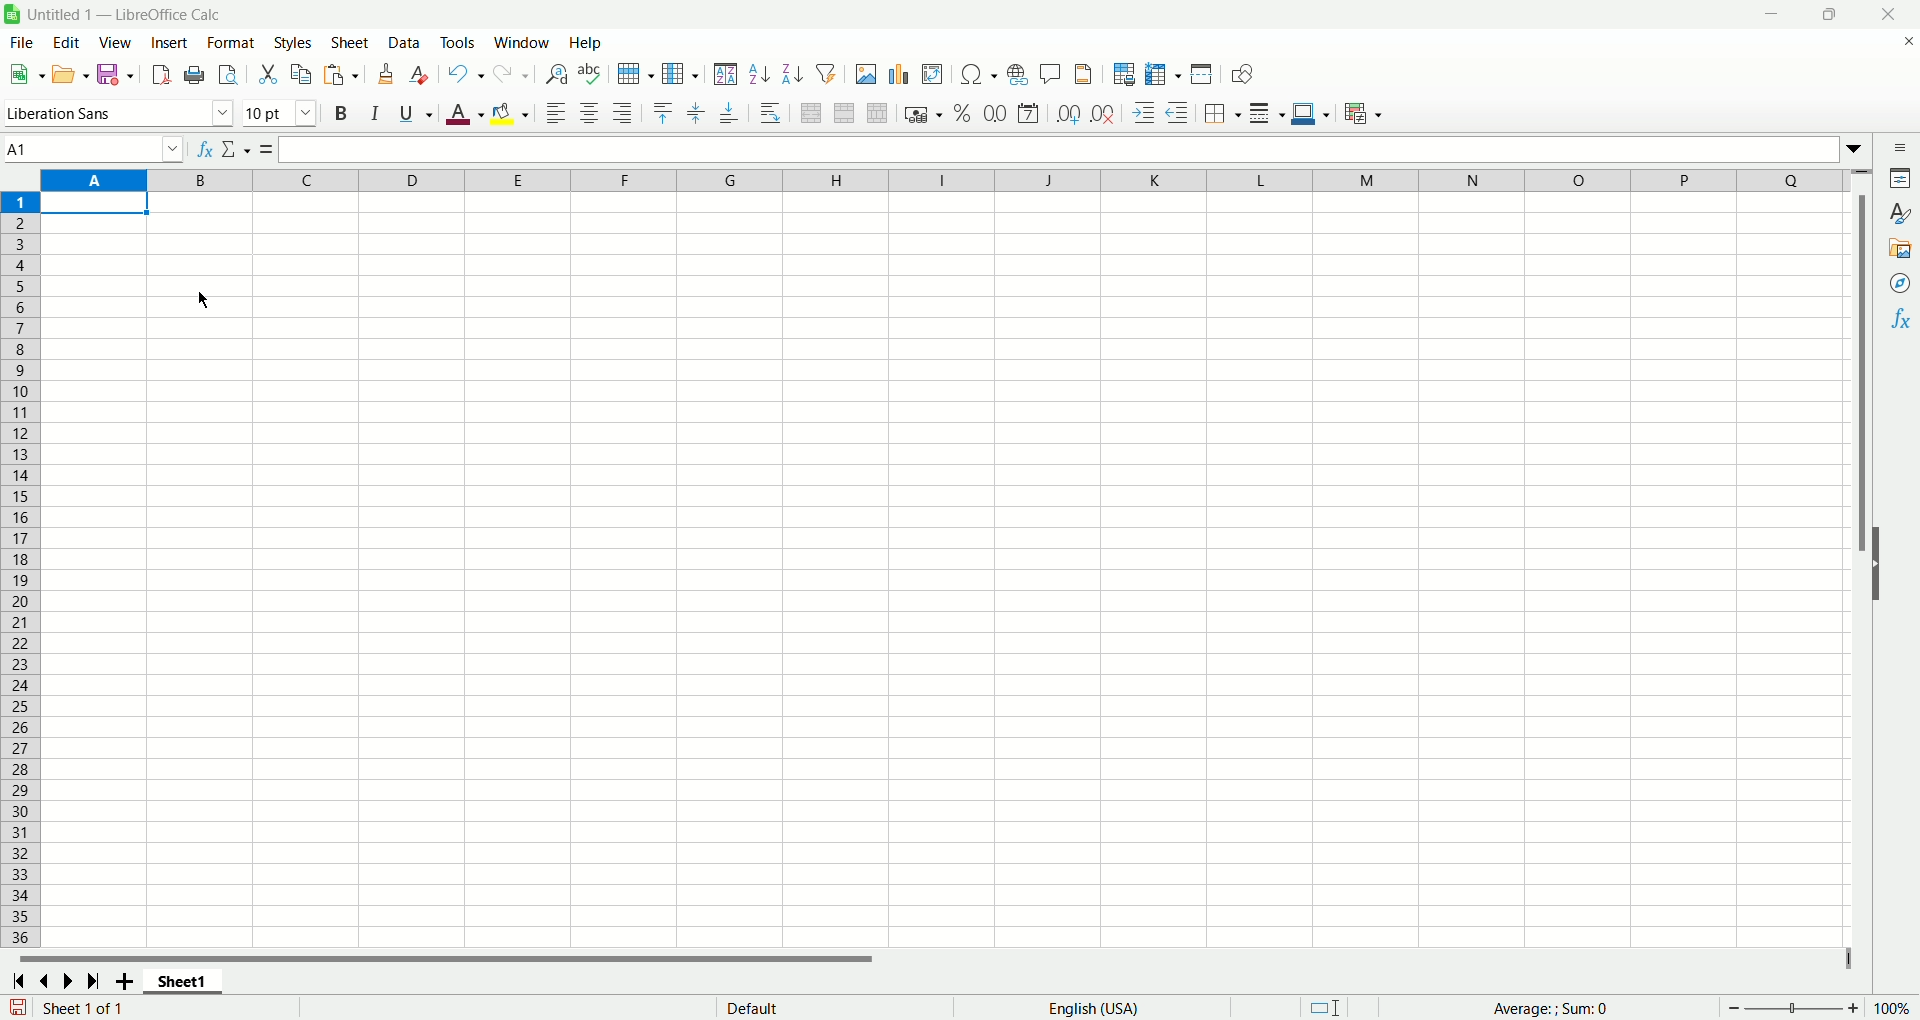  I want to click on columns, so click(931, 181).